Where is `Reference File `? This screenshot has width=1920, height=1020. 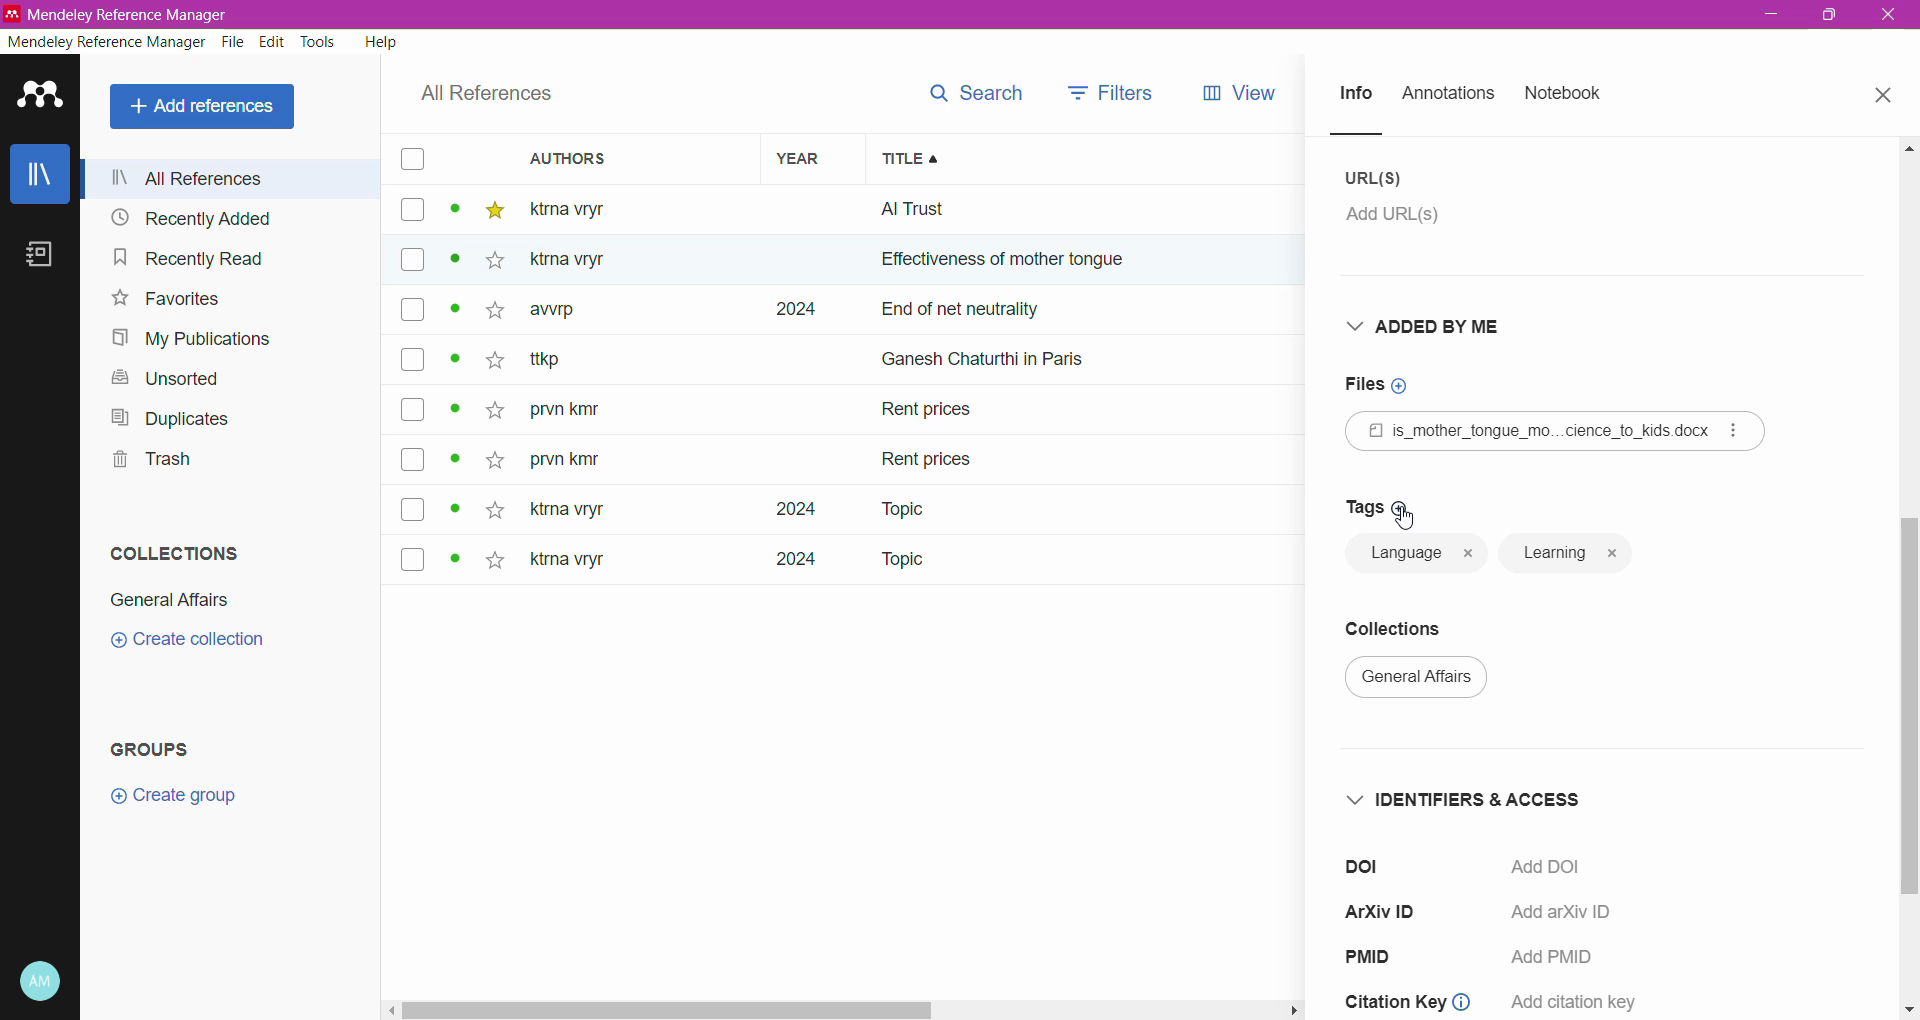 Reference File  is located at coordinates (1556, 431).